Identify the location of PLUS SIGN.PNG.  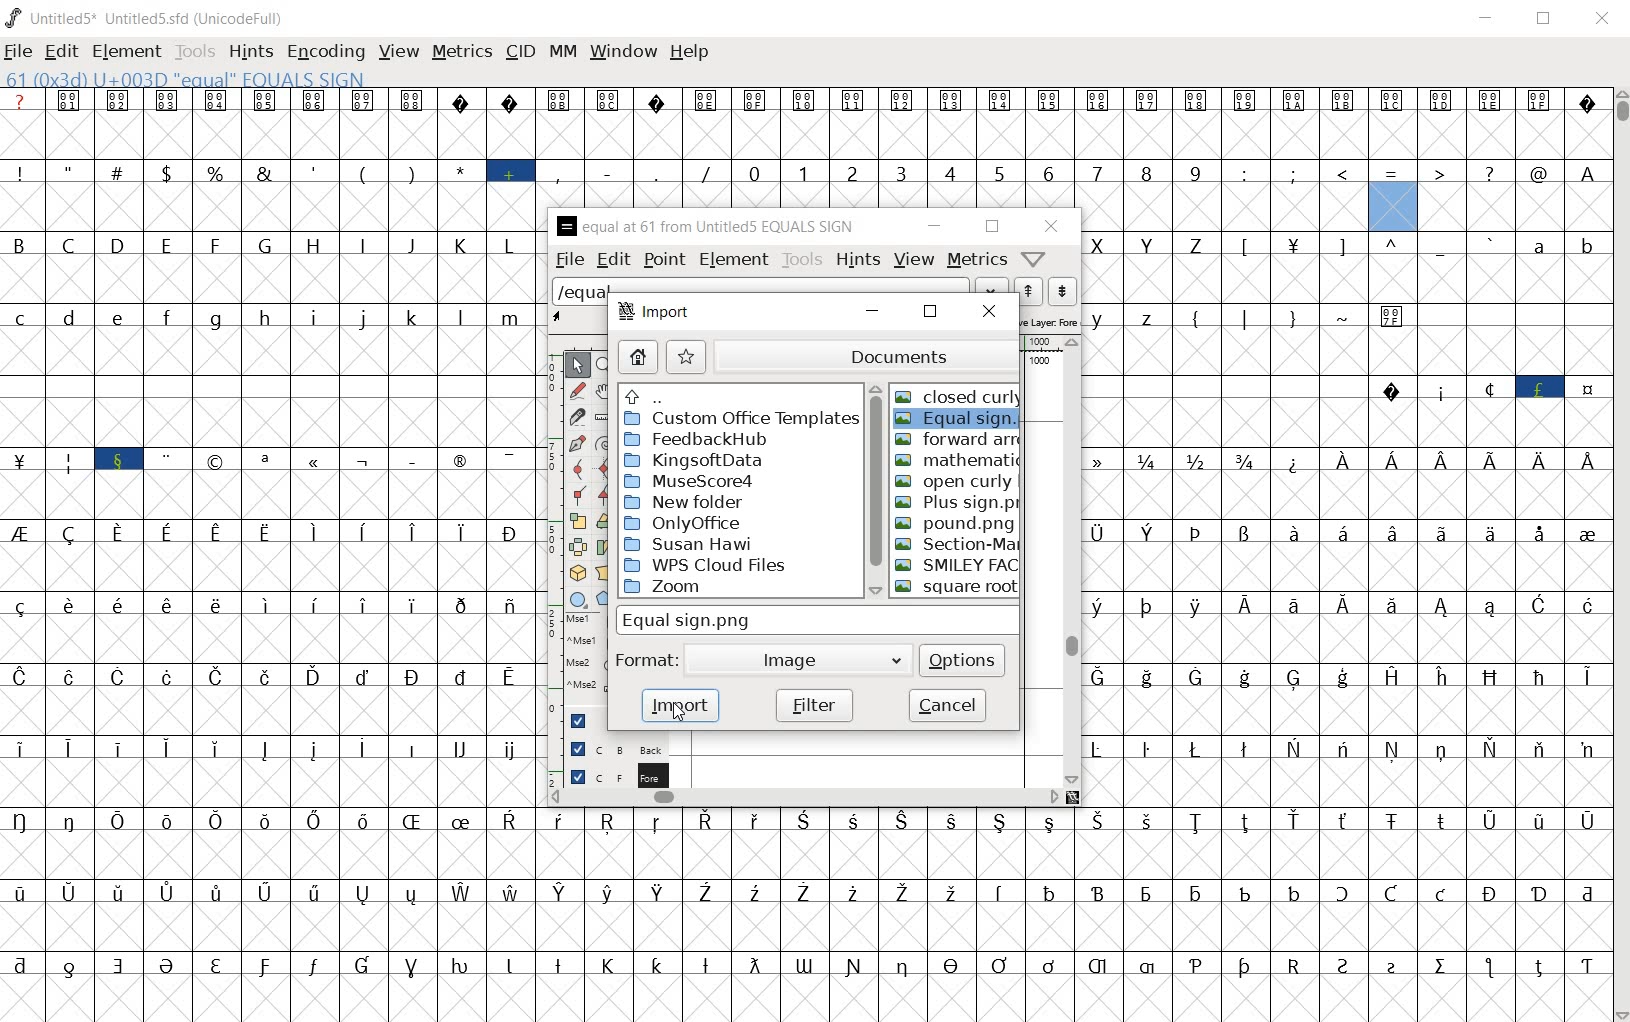
(960, 502).